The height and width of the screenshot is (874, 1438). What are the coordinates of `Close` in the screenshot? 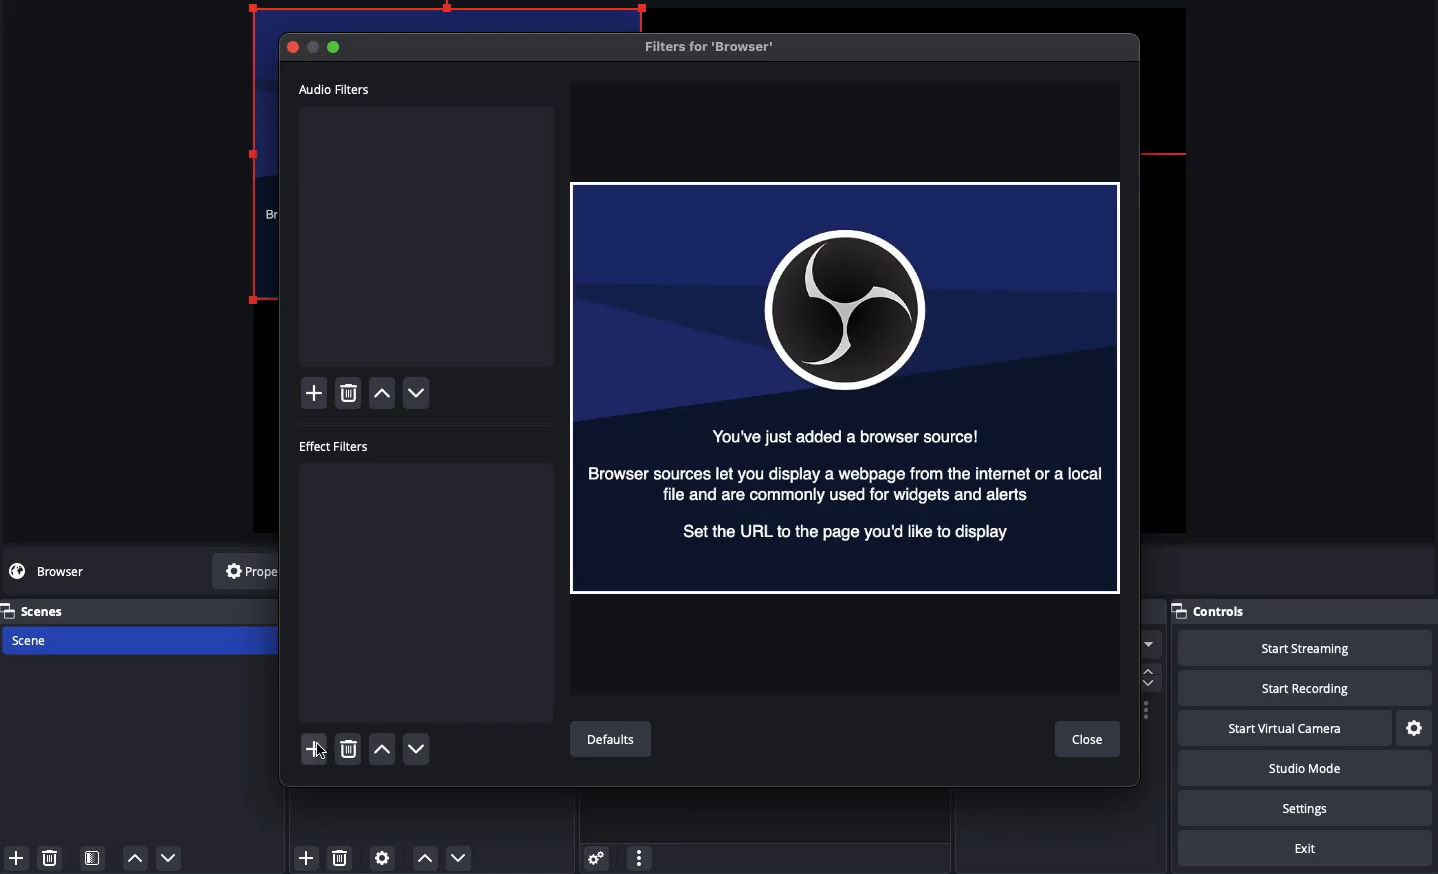 It's located at (1089, 741).